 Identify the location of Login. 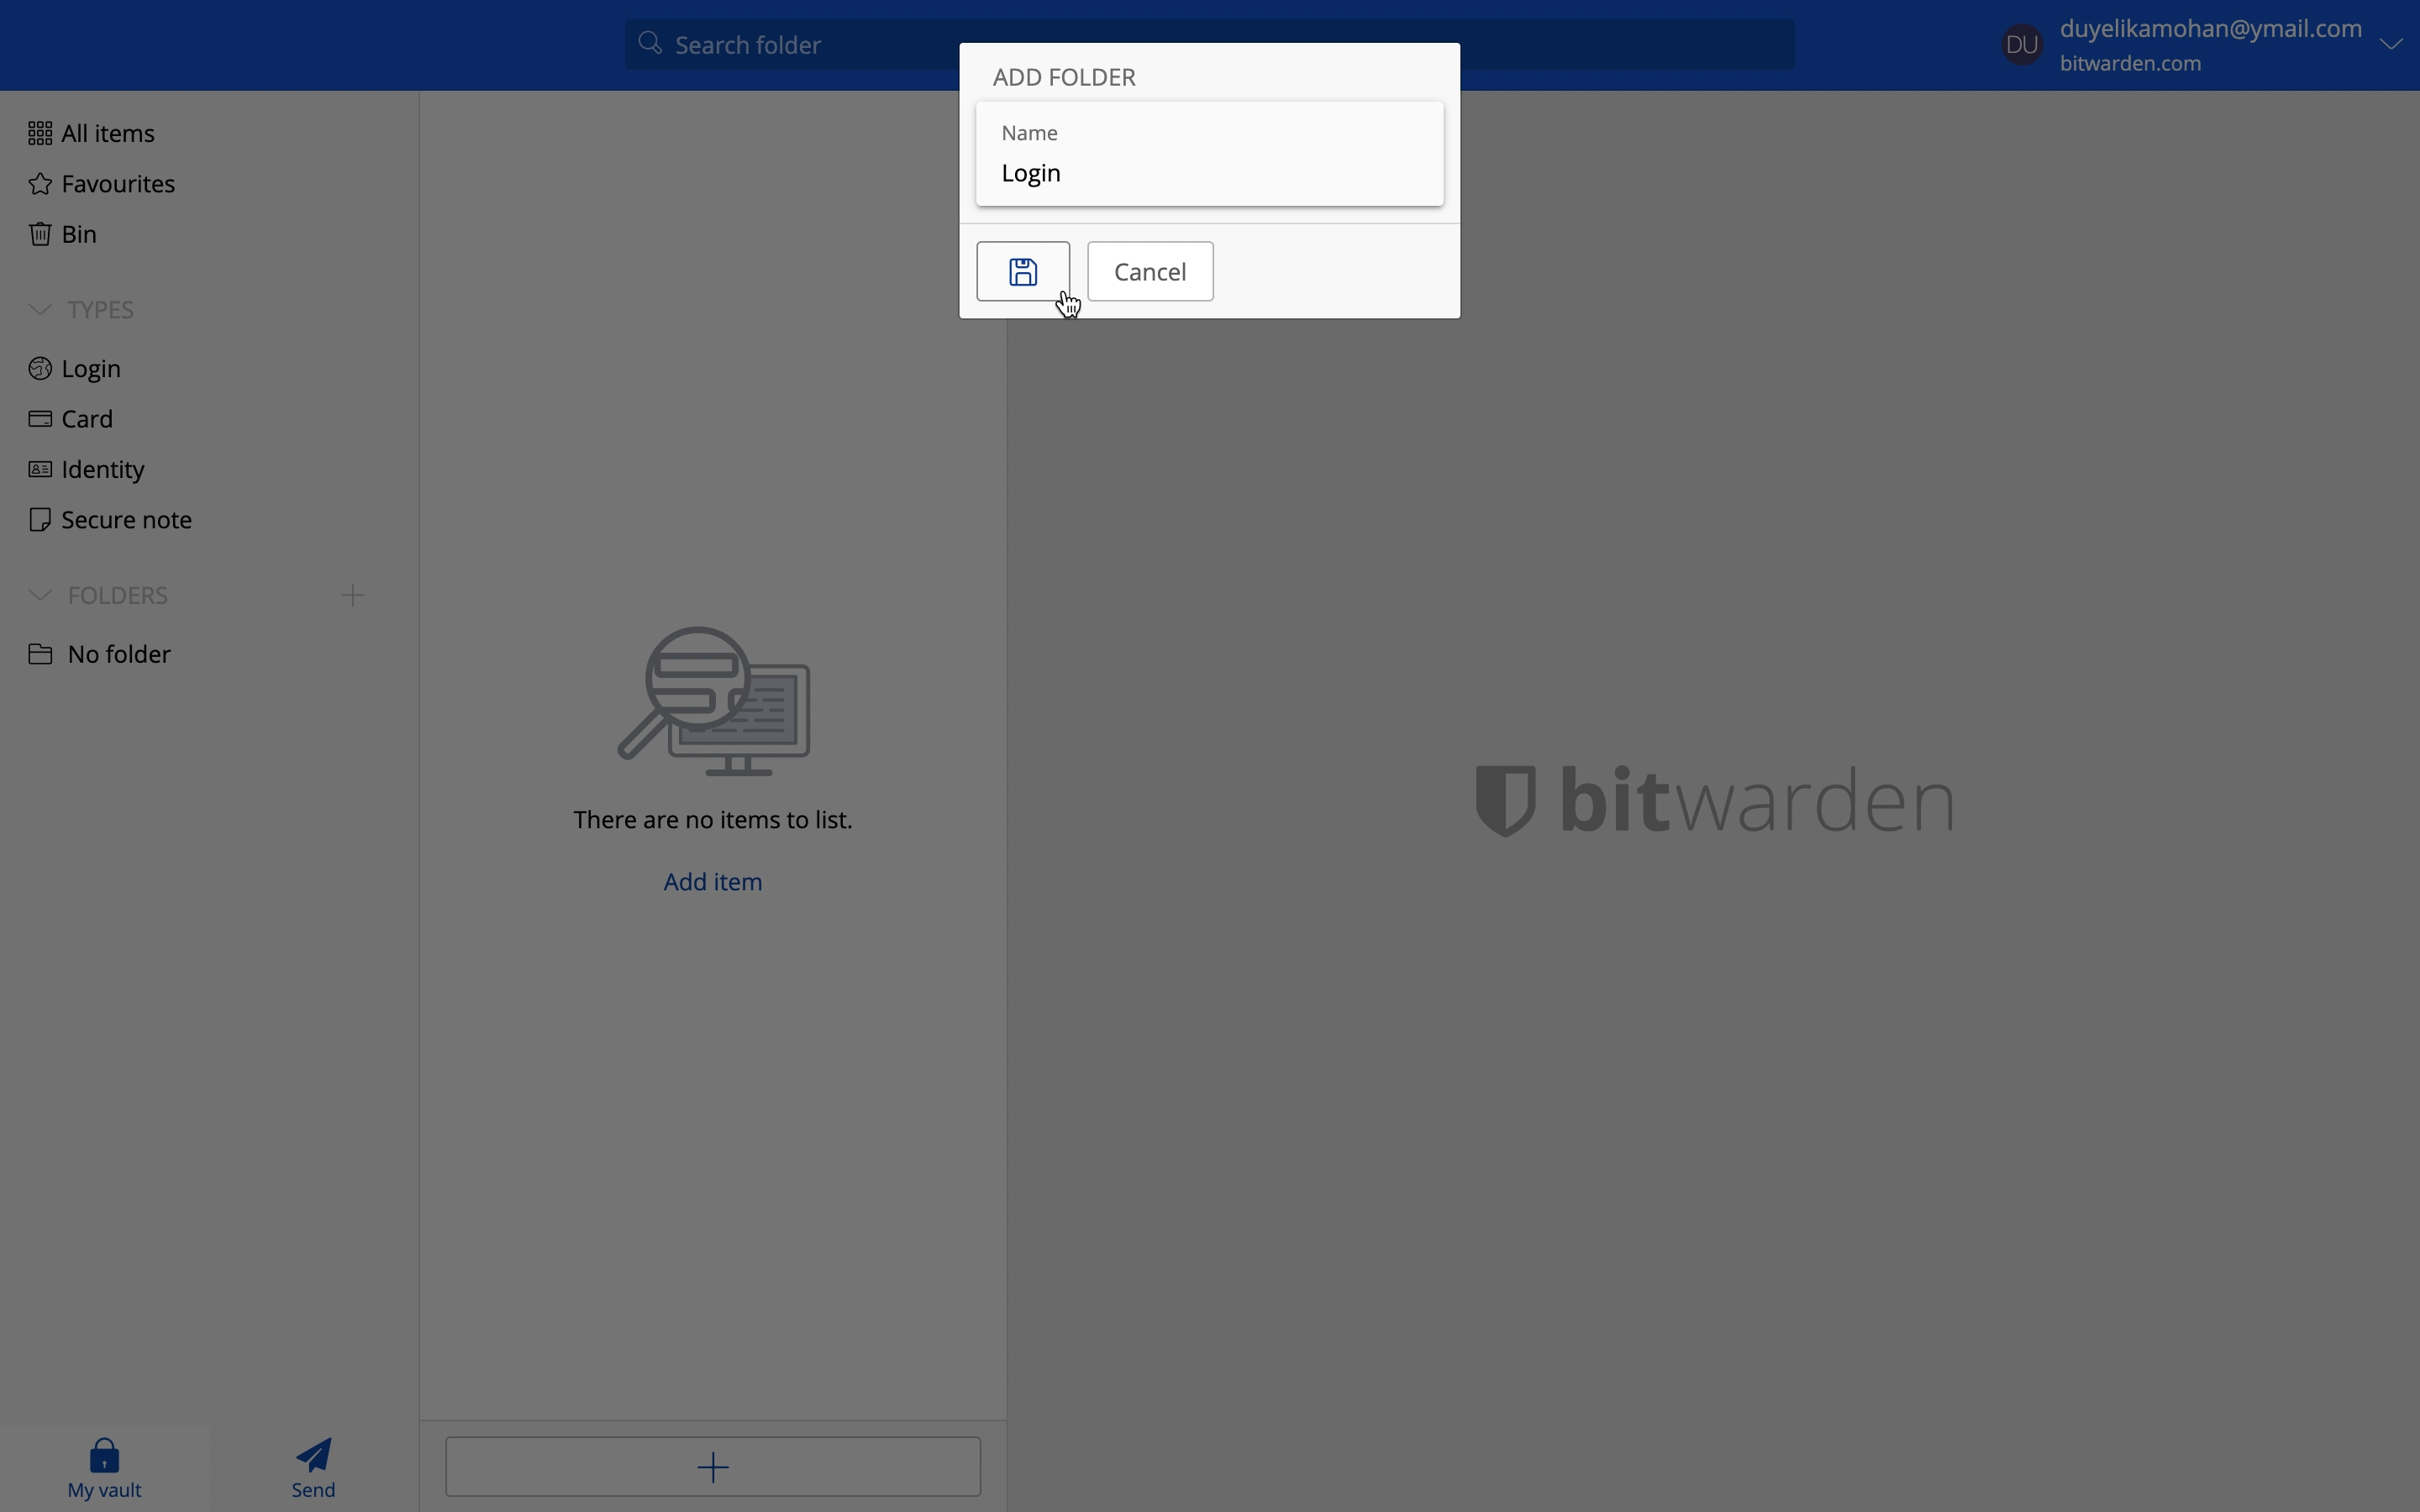
(1048, 178).